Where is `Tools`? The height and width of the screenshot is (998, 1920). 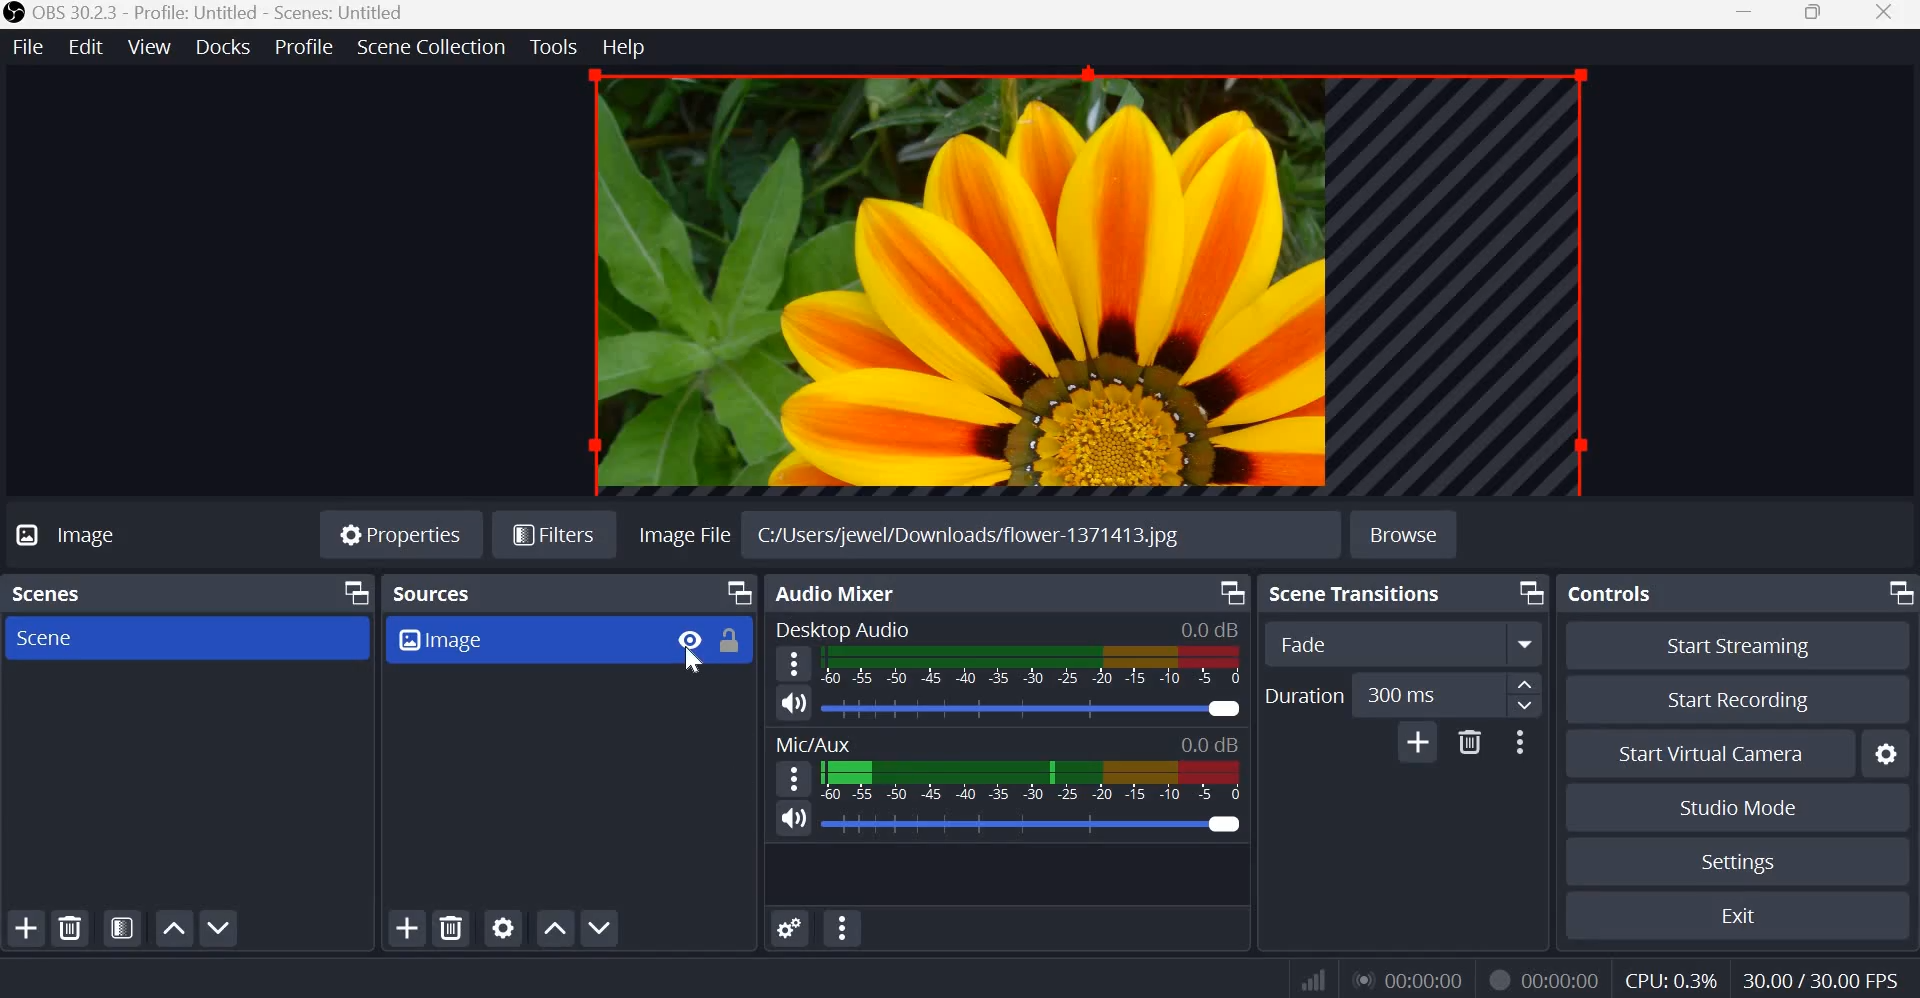 Tools is located at coordinates (553, 46).